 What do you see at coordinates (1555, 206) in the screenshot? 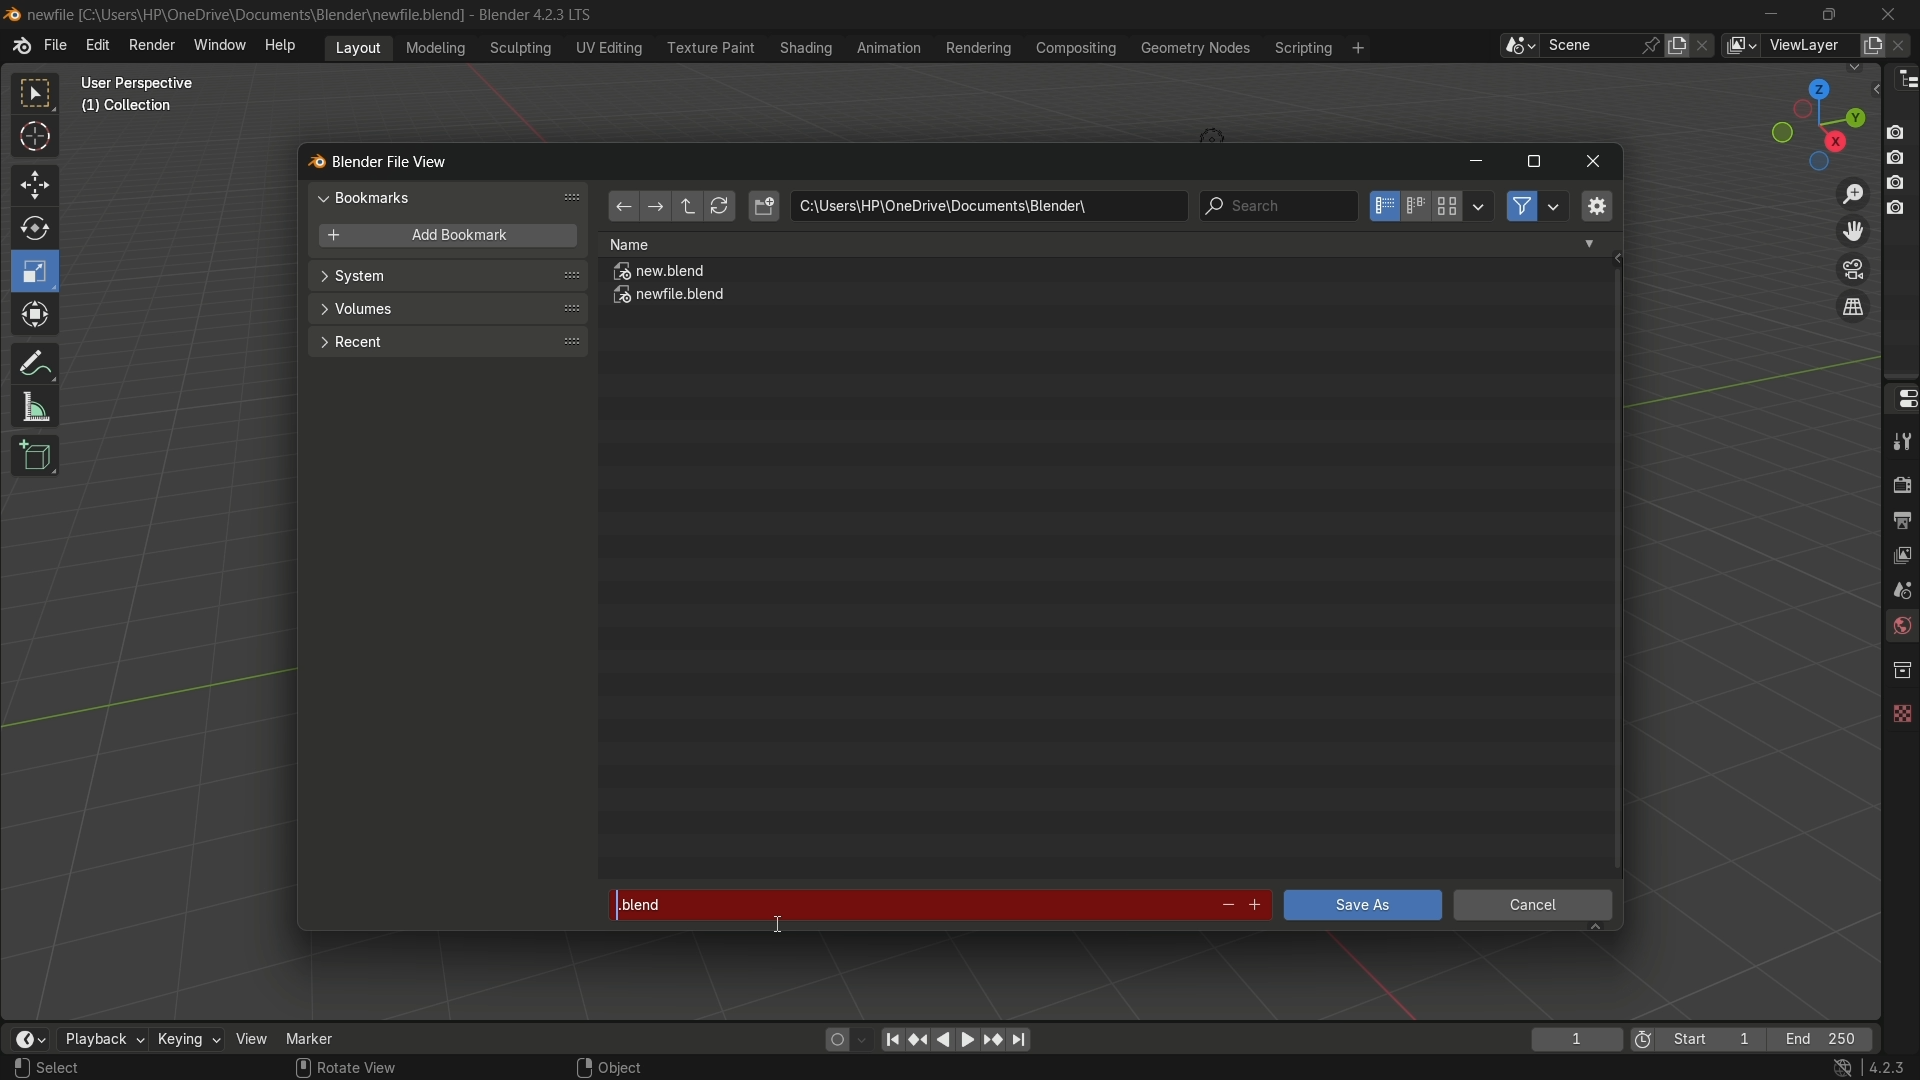
I see `filter settings` at bounding box center [1555, 206].